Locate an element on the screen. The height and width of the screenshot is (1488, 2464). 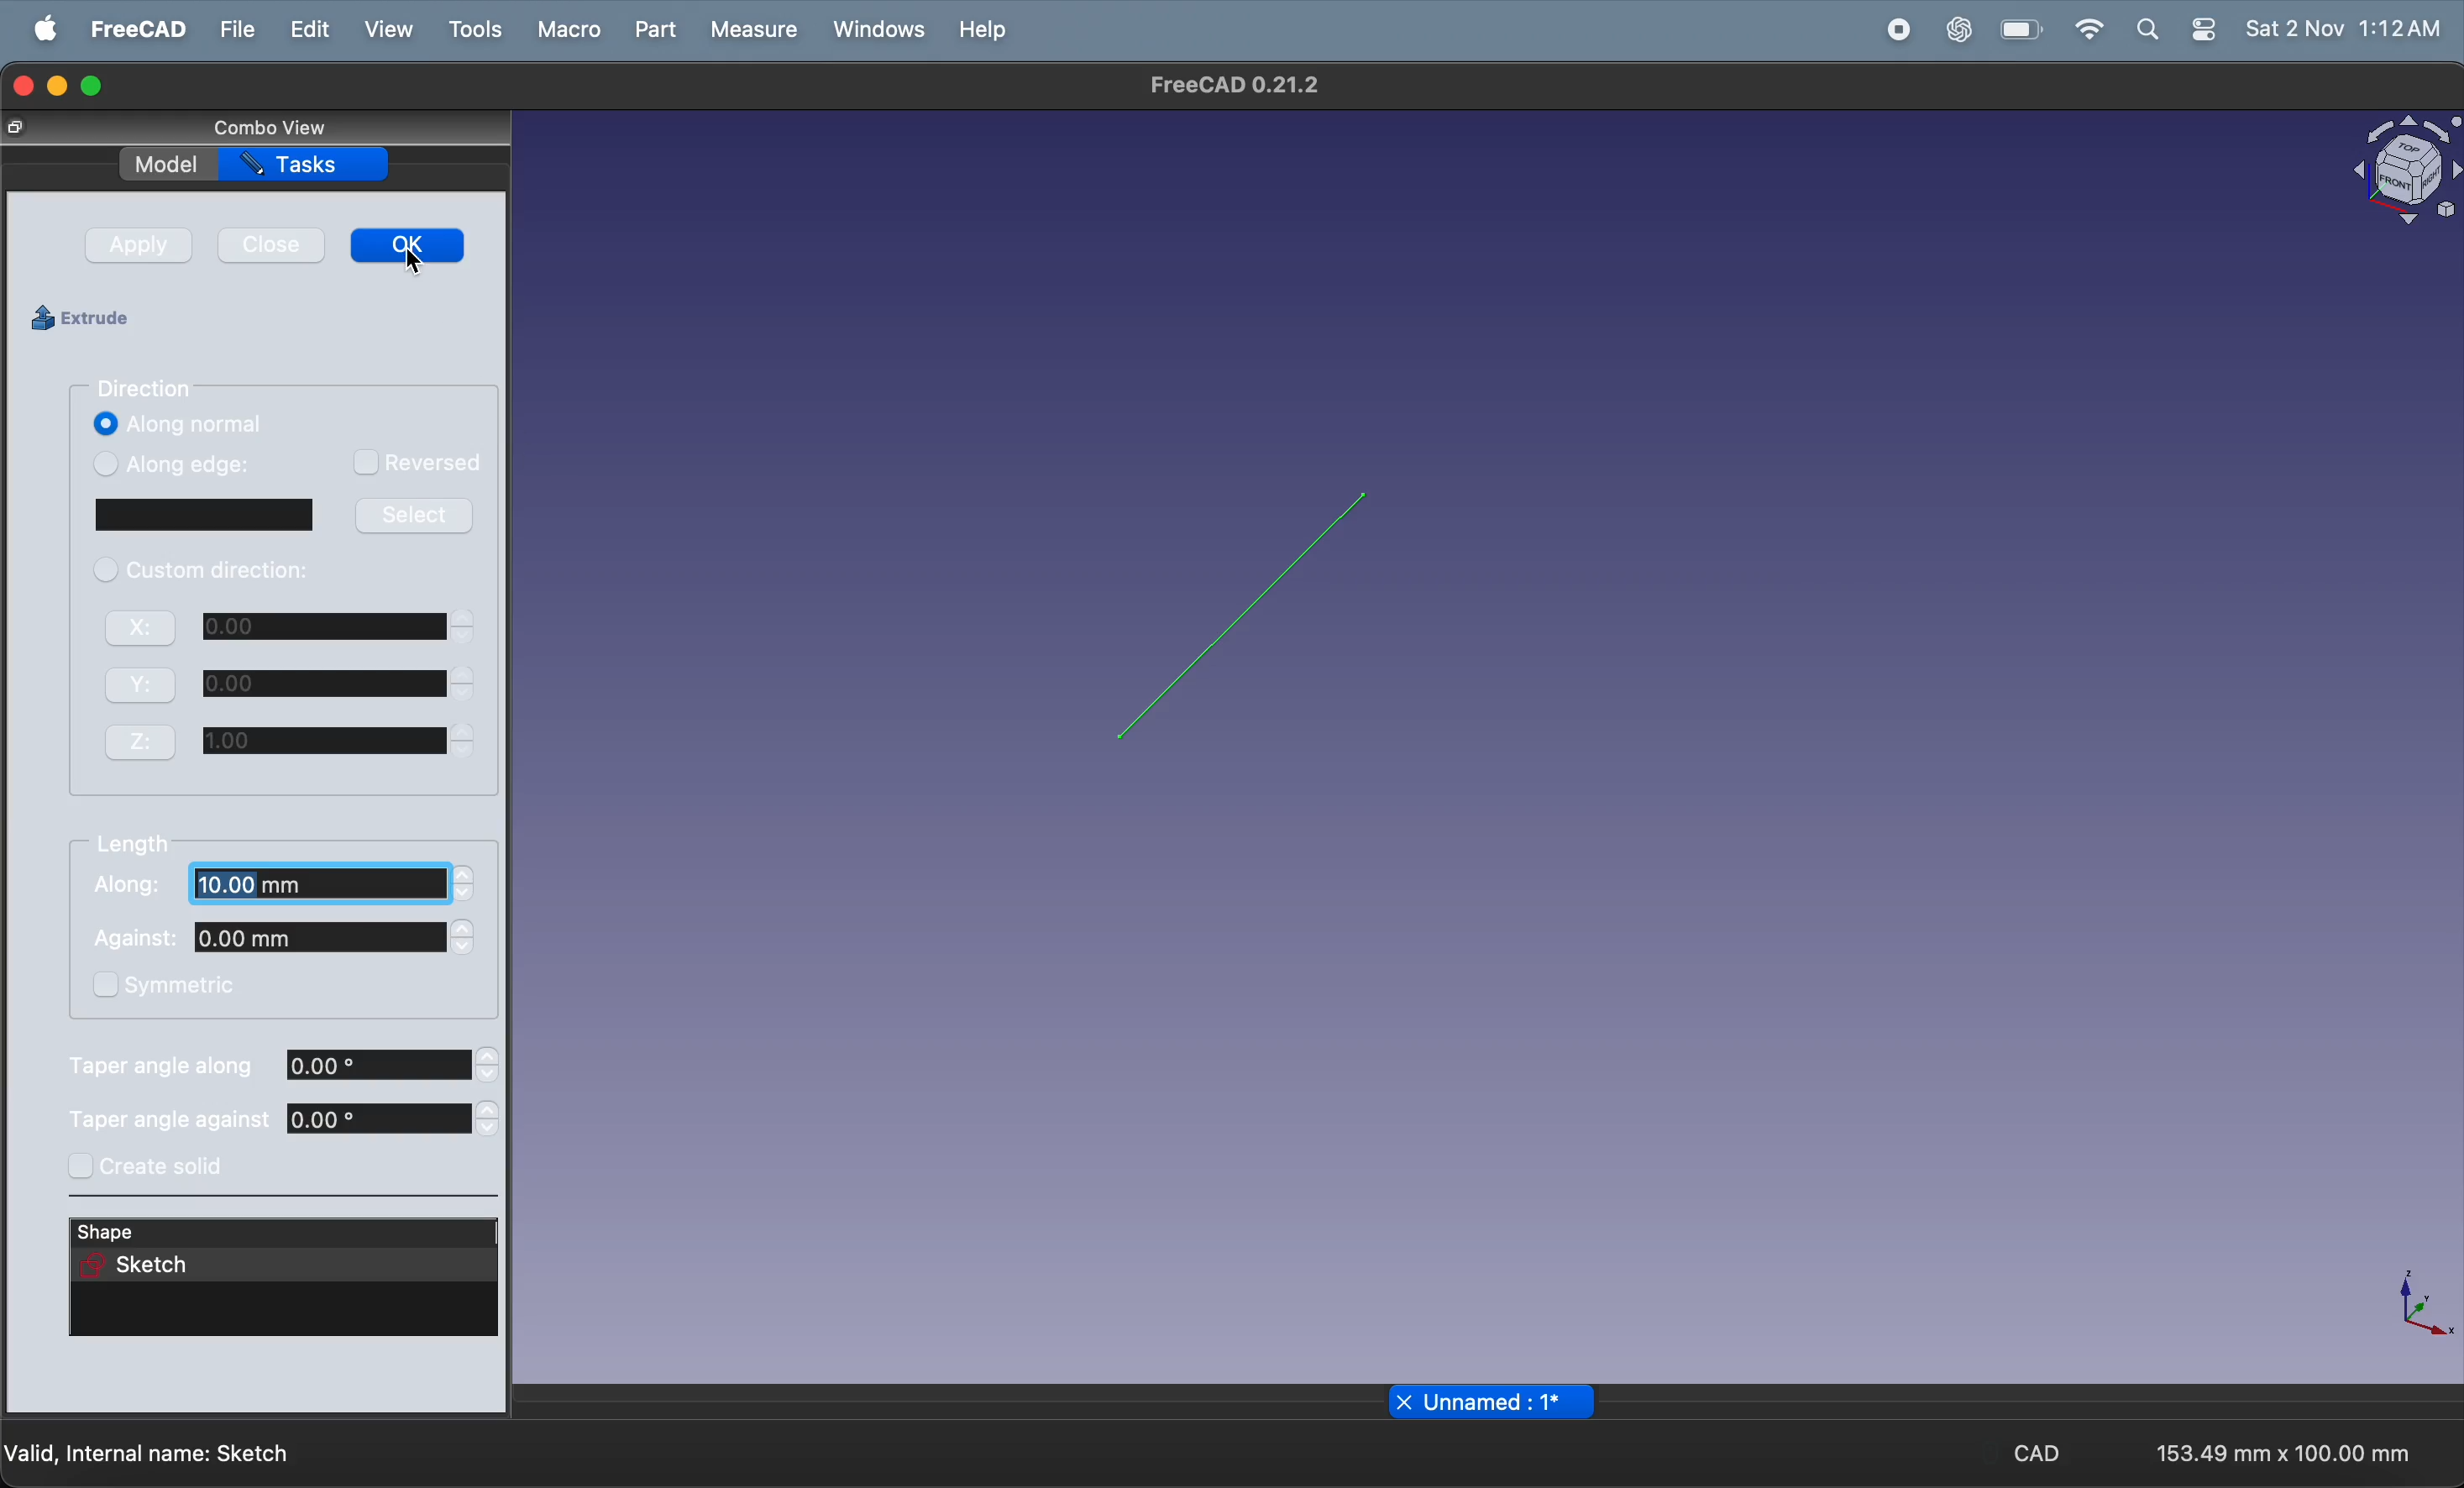
freeCad is located at coordinates (138, 31).